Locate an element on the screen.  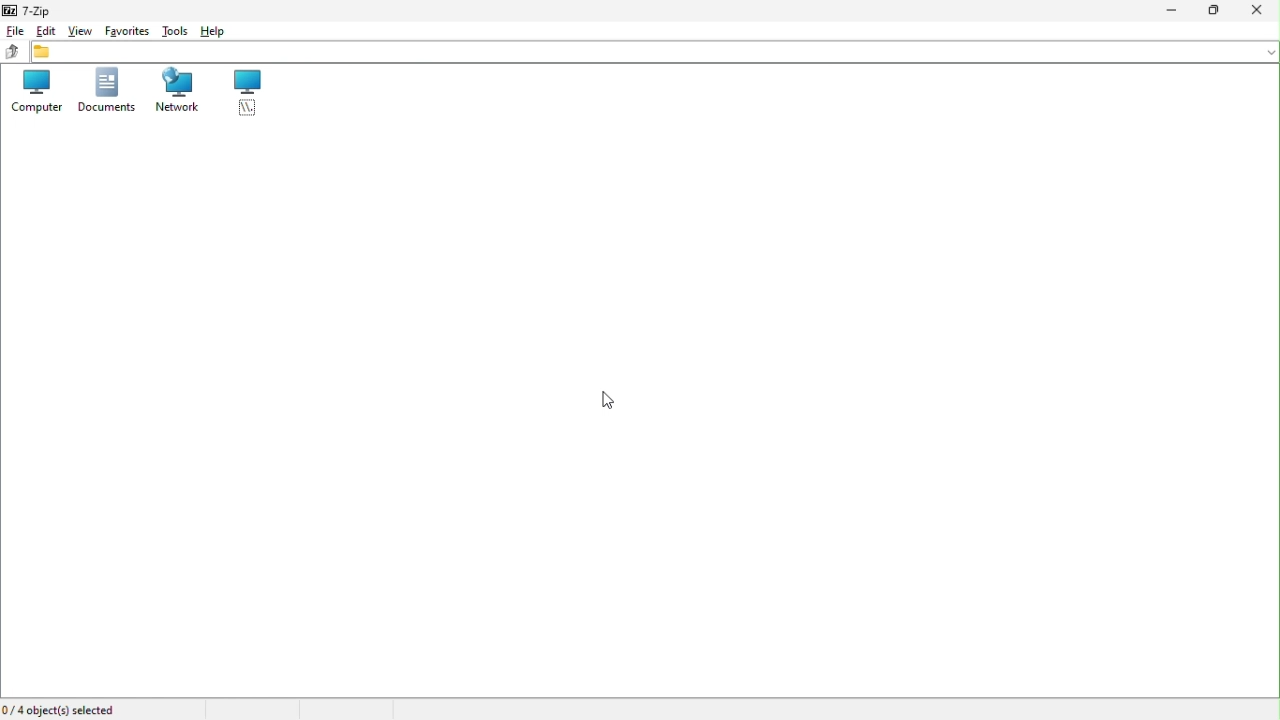
Tools is located at coordinates (174, 31).